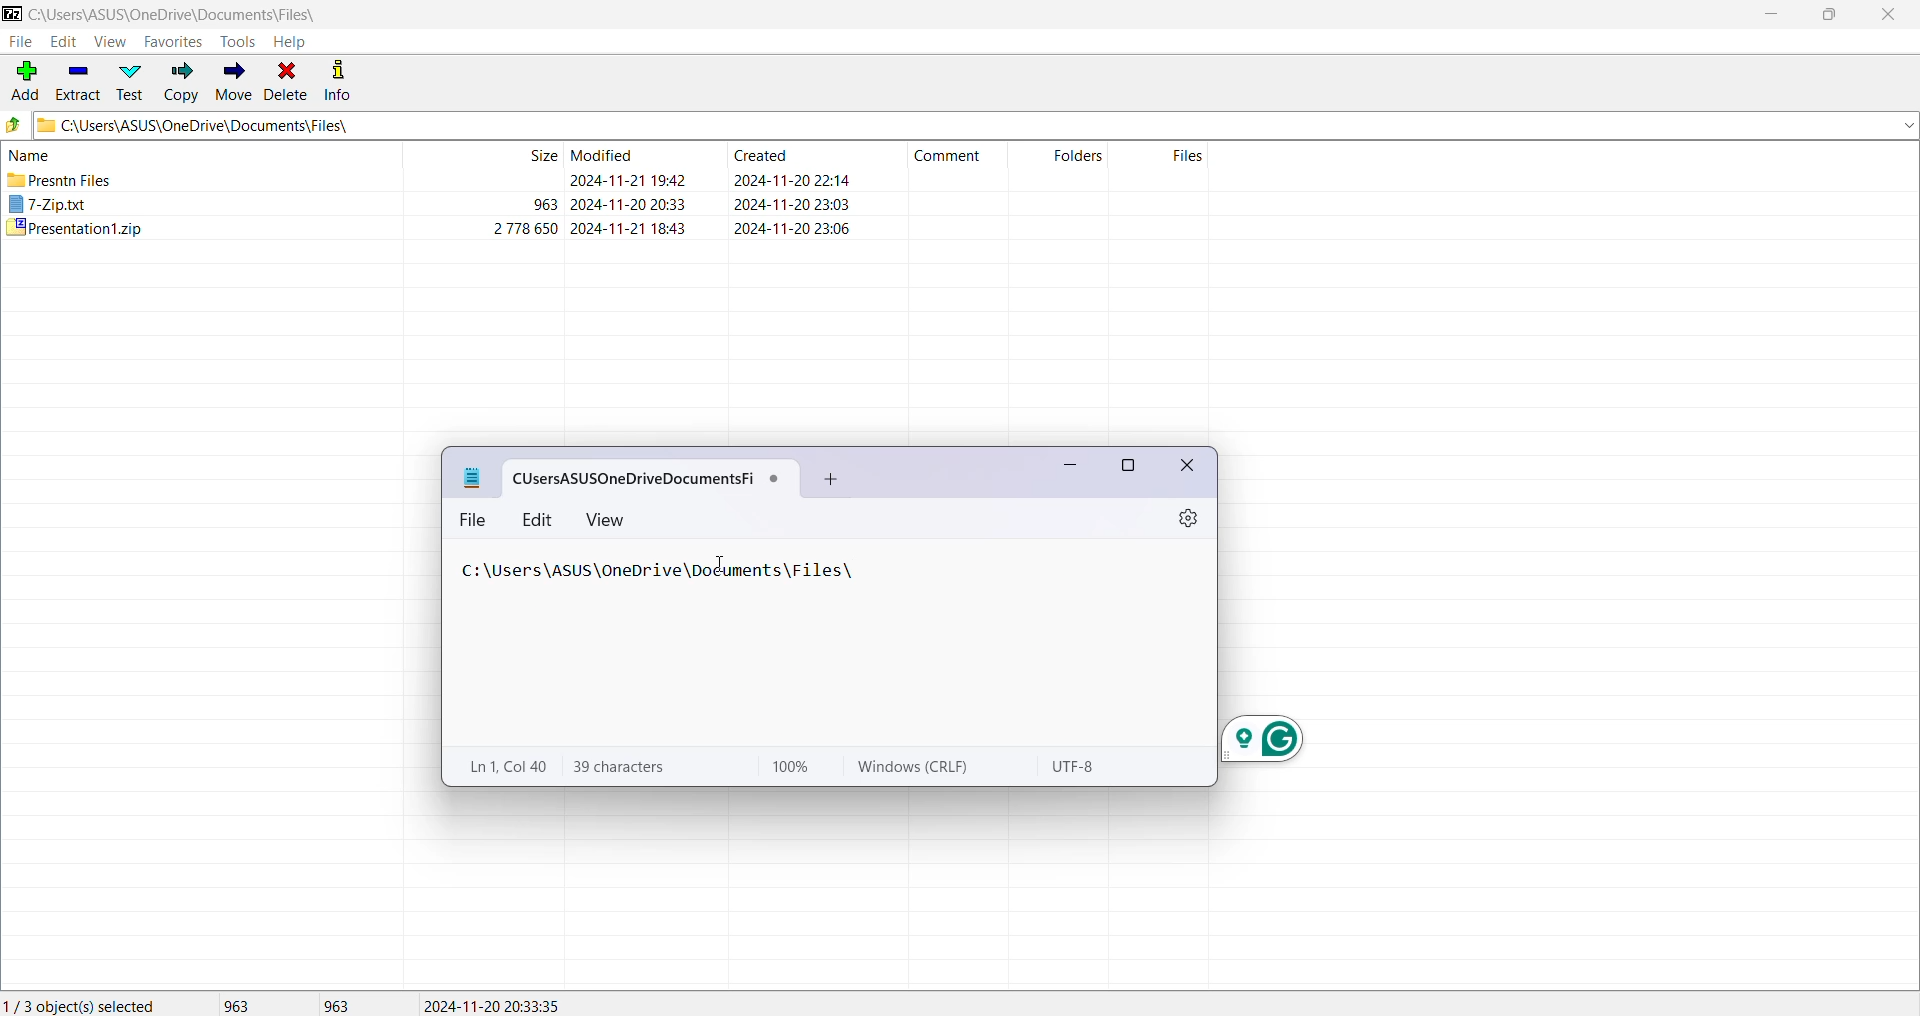  Describe the element at coordinates (720, 563) in the screenshot. I see `cursor` at that location.